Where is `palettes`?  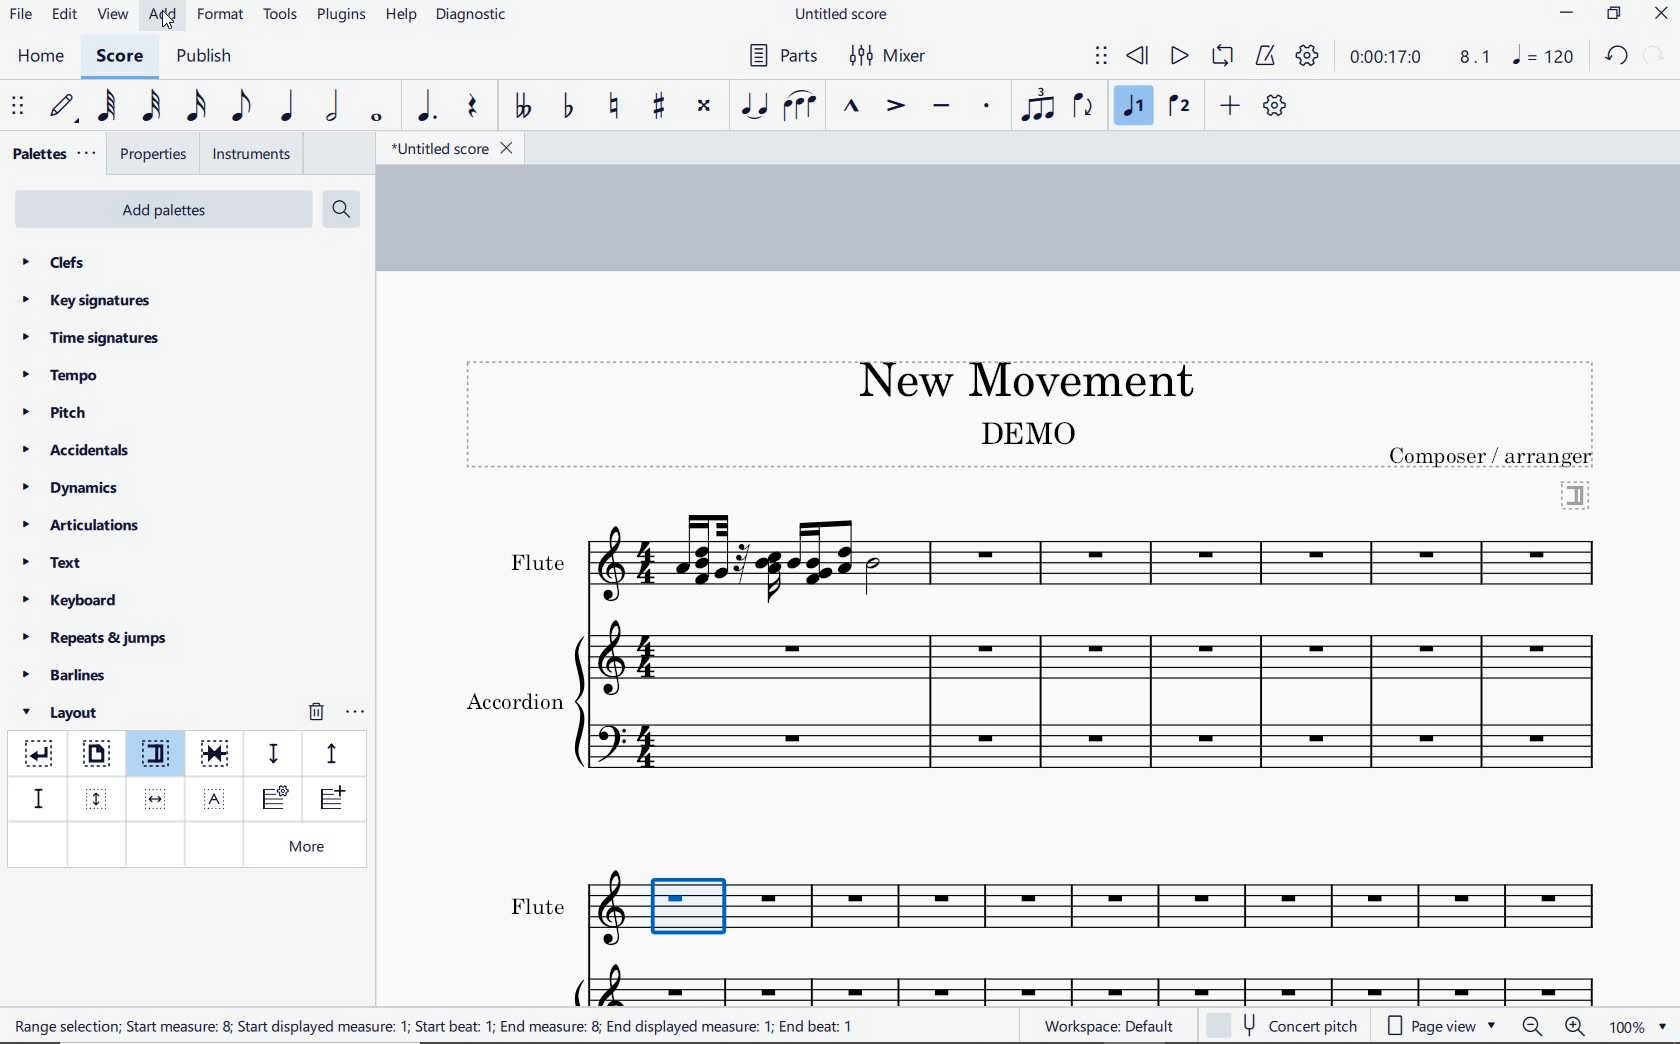
palettes is located at coordinates (52, 155).